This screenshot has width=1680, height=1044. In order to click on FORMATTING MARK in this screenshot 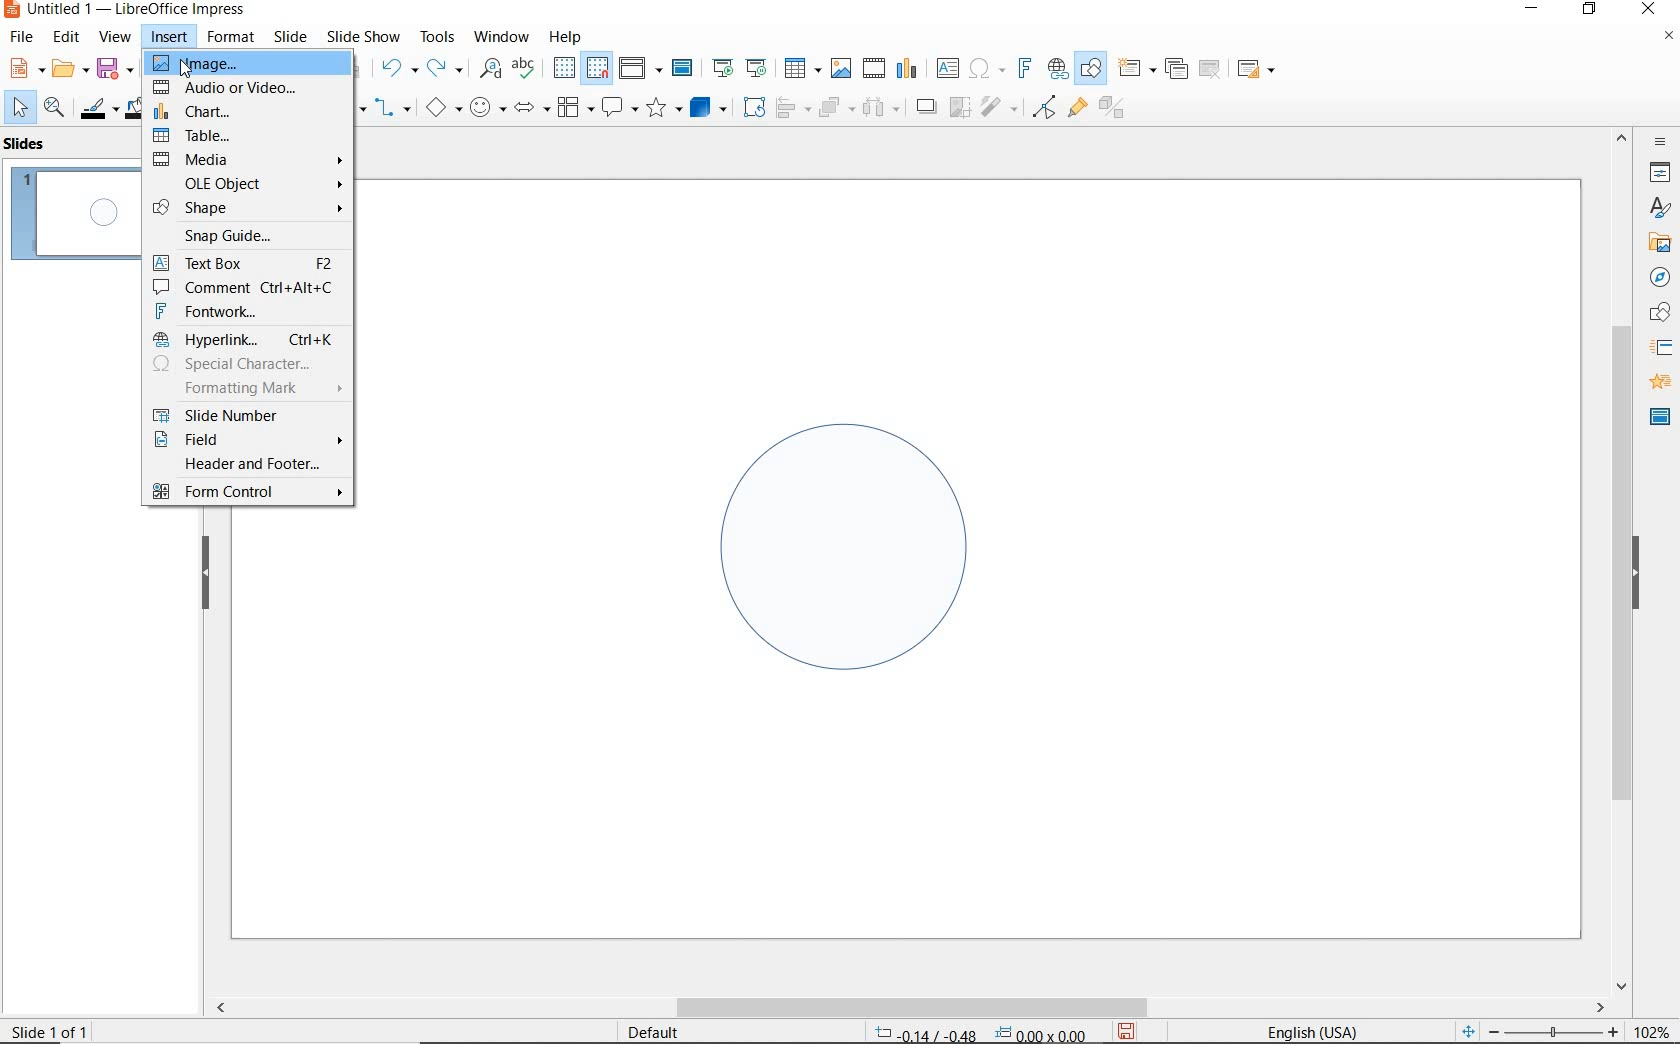, I will do `click(246, 387)`.